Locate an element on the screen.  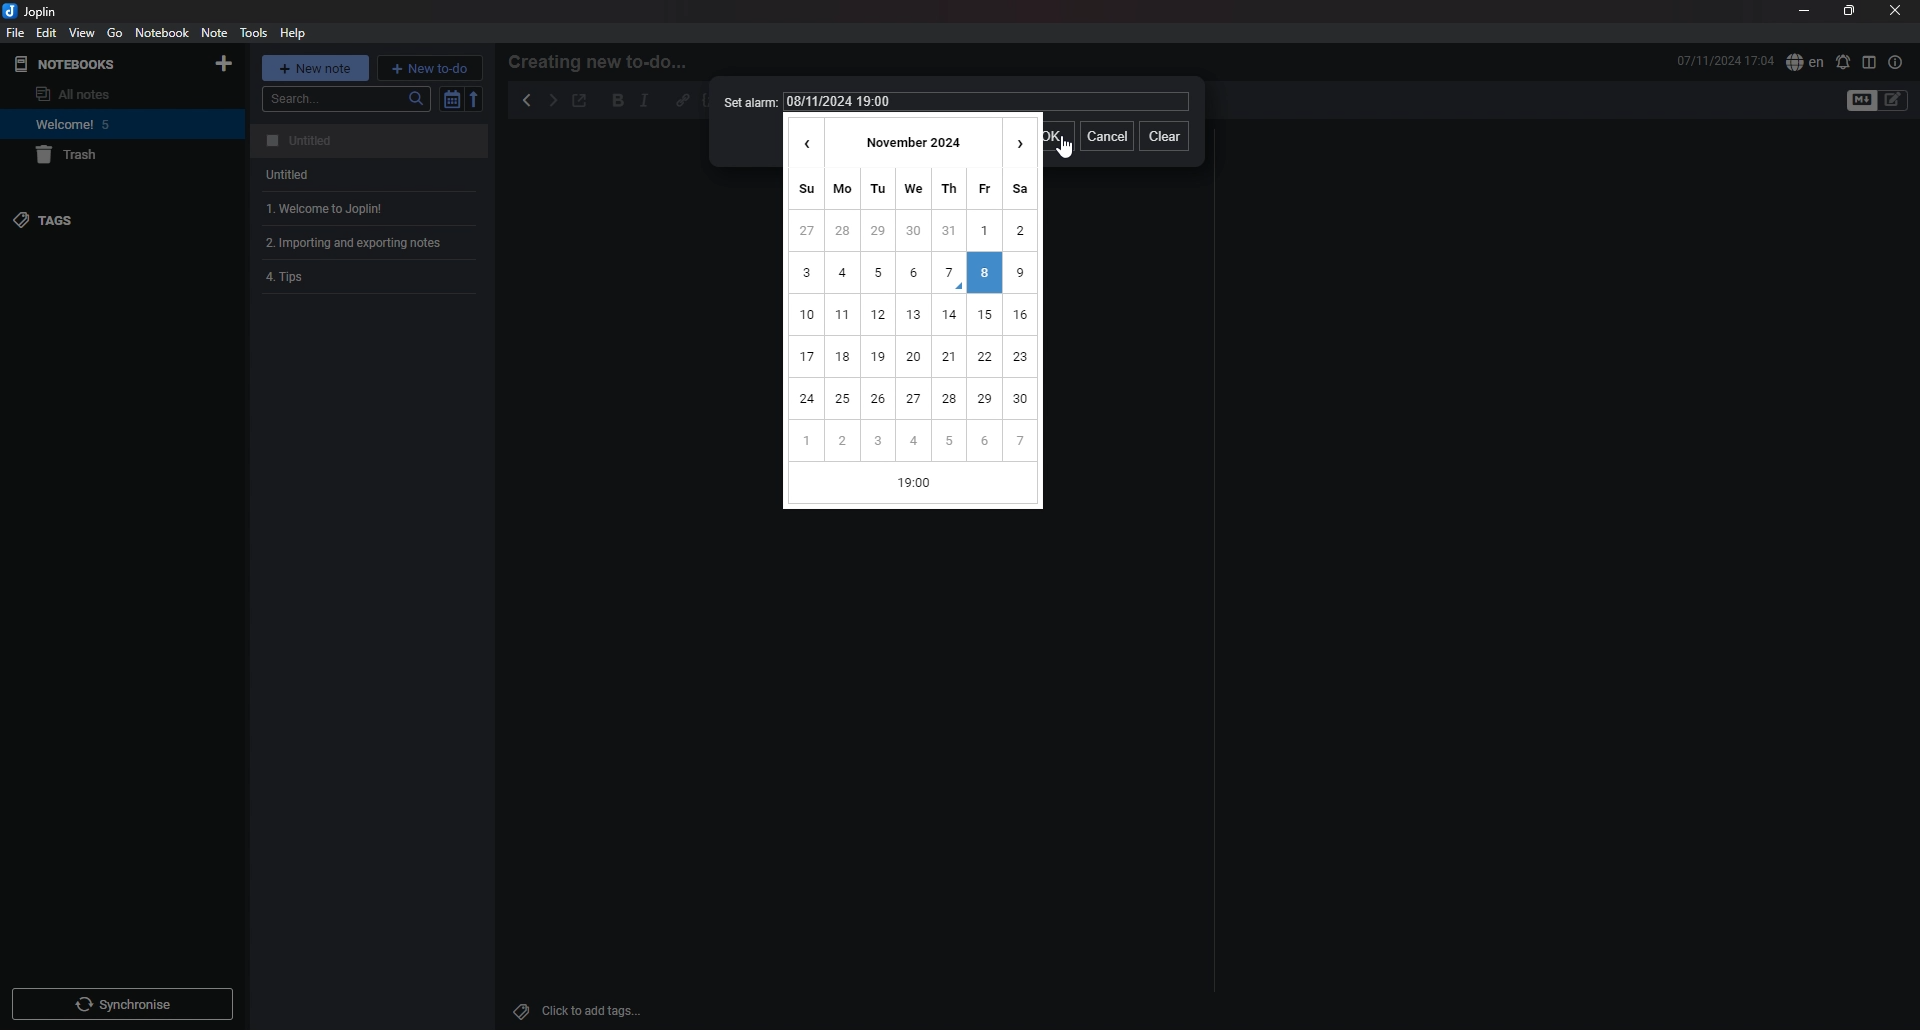
notebooks is located at coordinates (84, 63).